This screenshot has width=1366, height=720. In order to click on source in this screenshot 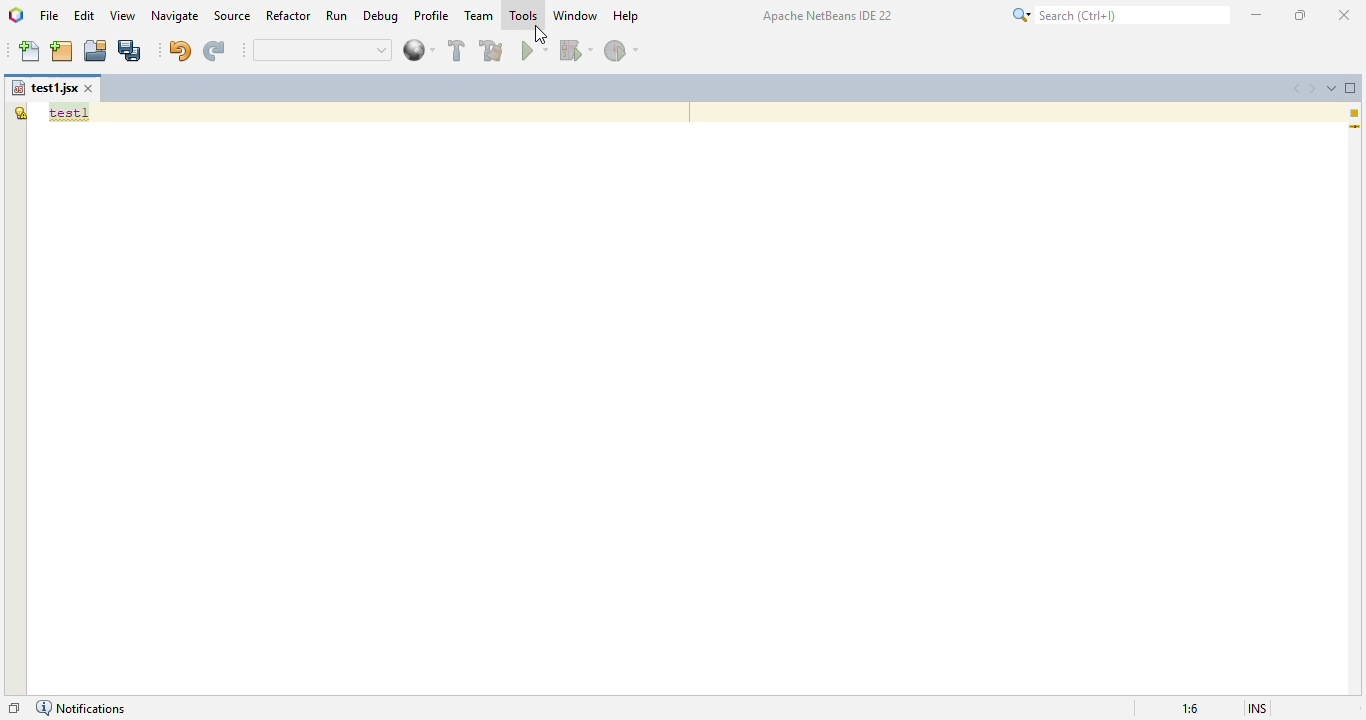, I will do `click(233, 16)`.